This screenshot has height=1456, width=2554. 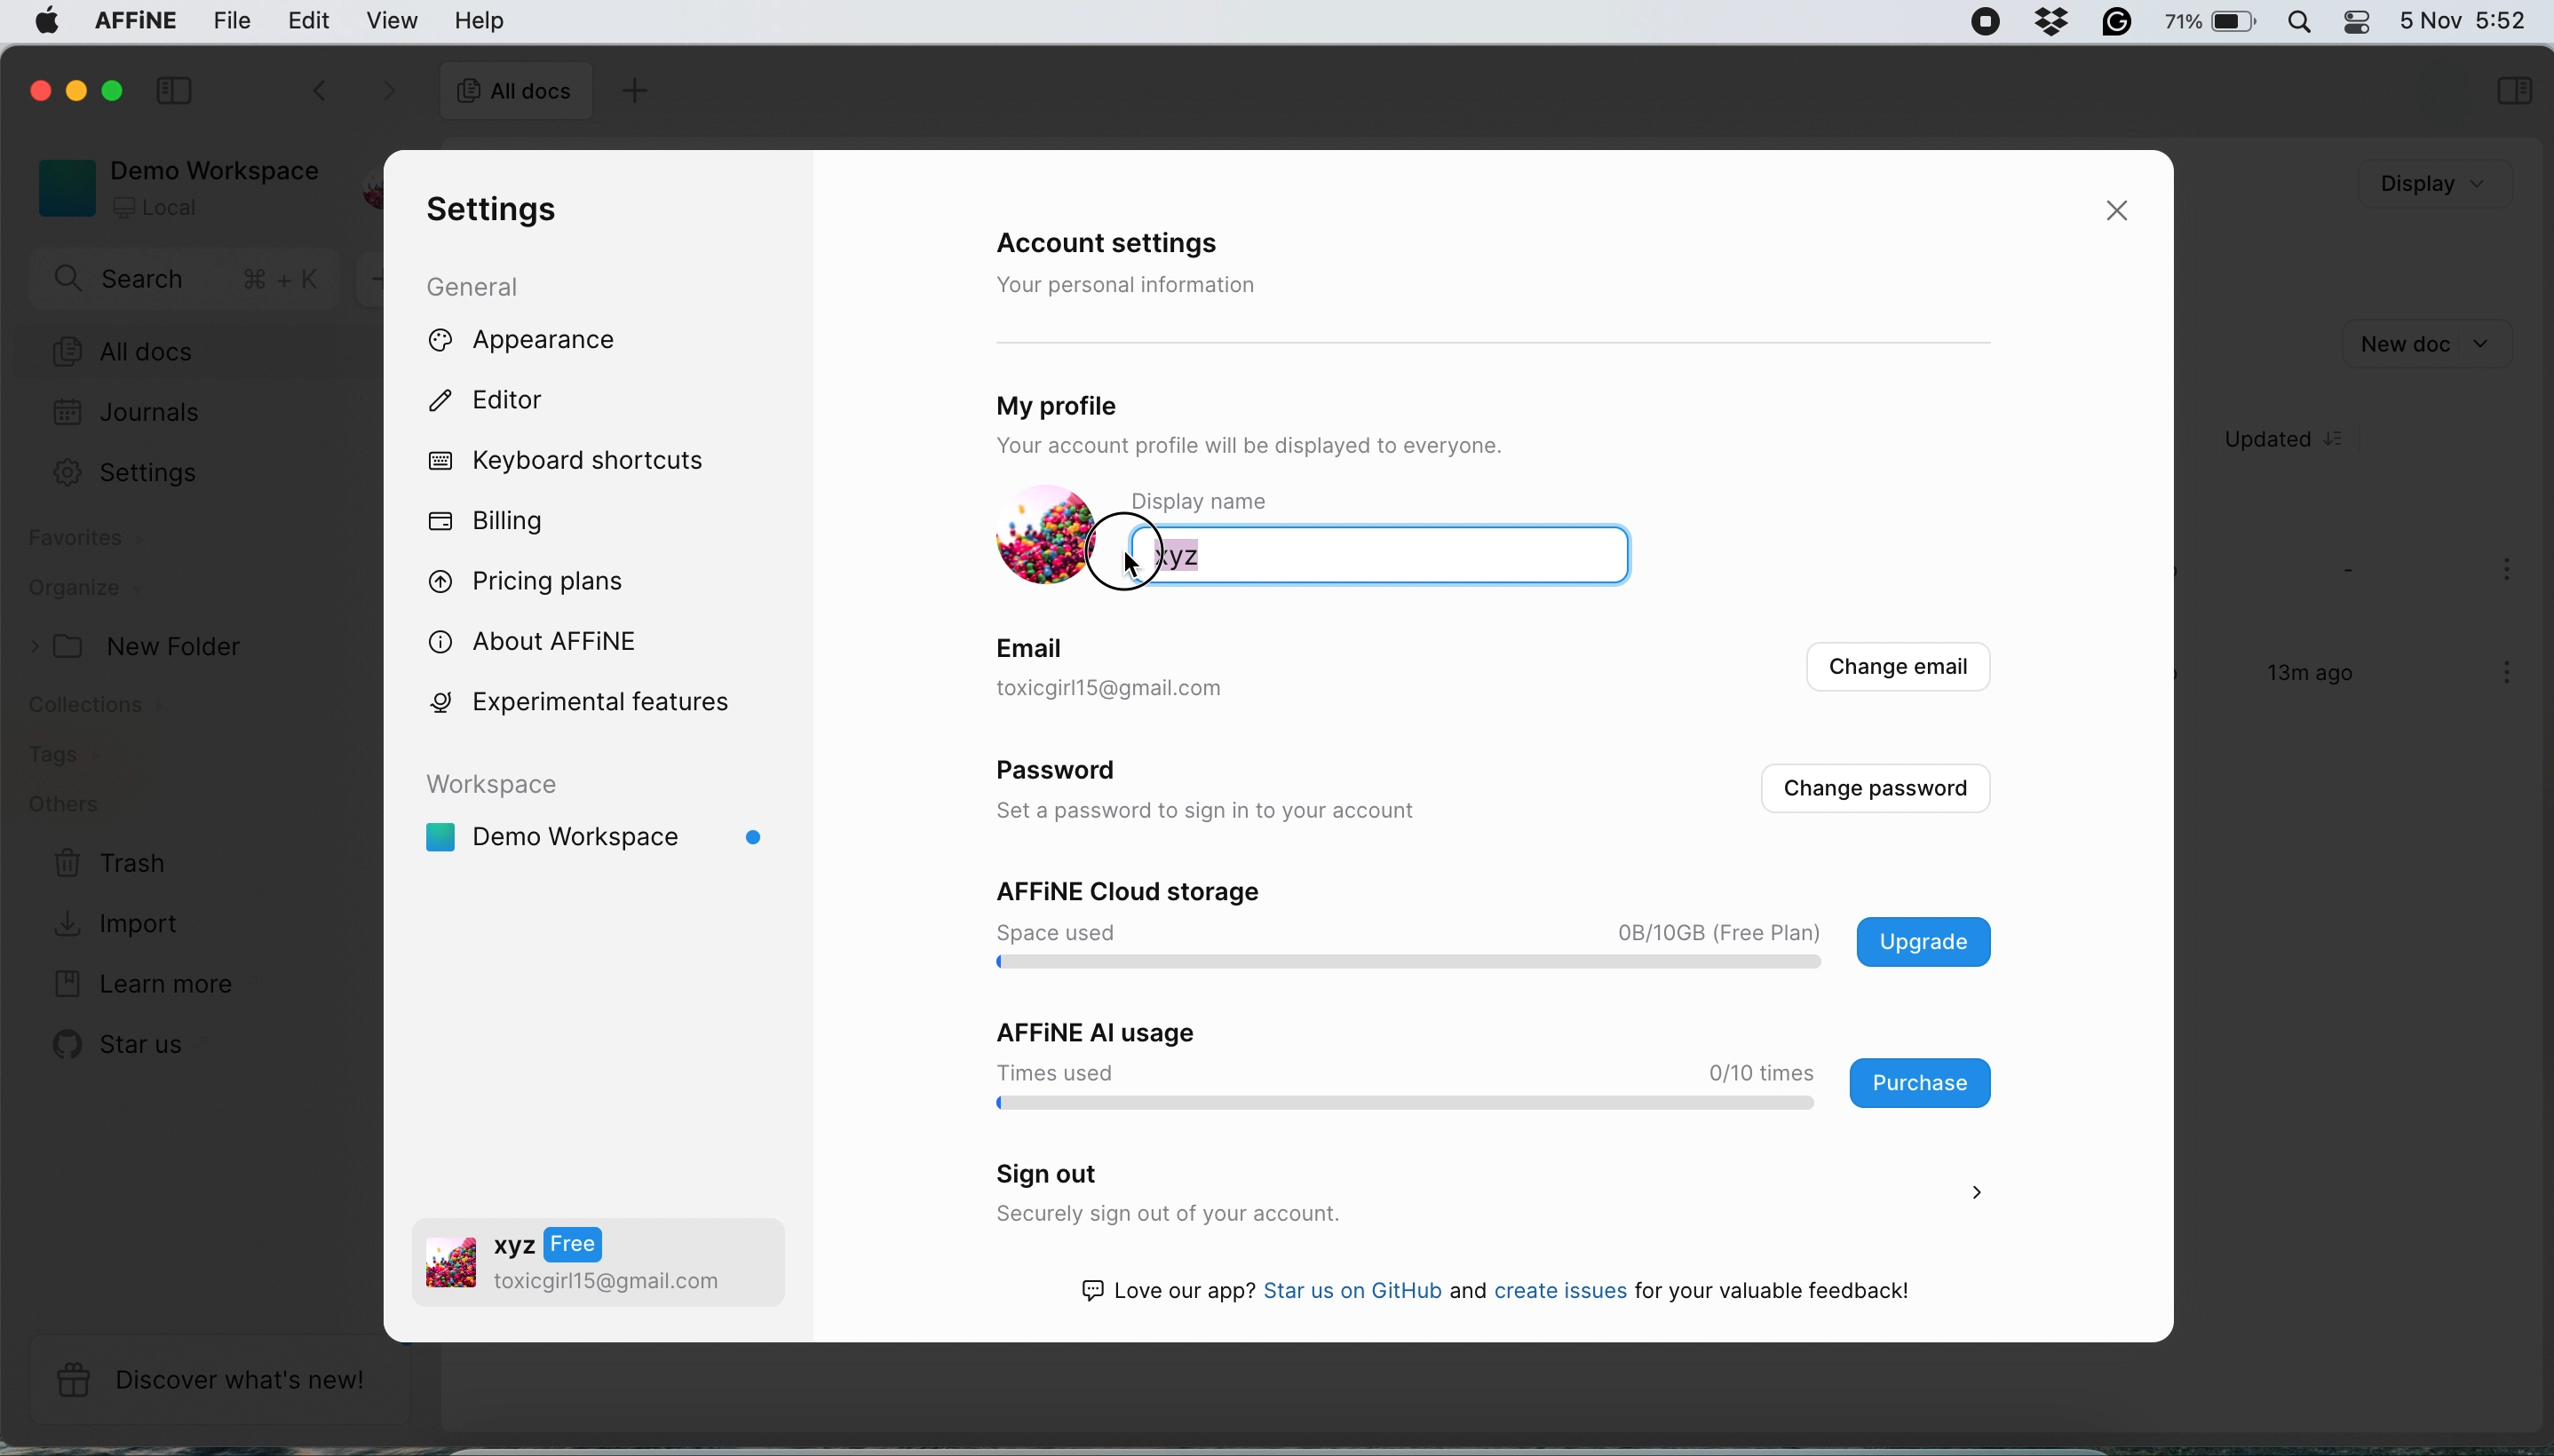 I want to click on xyz, so click(x=1262, y=554).